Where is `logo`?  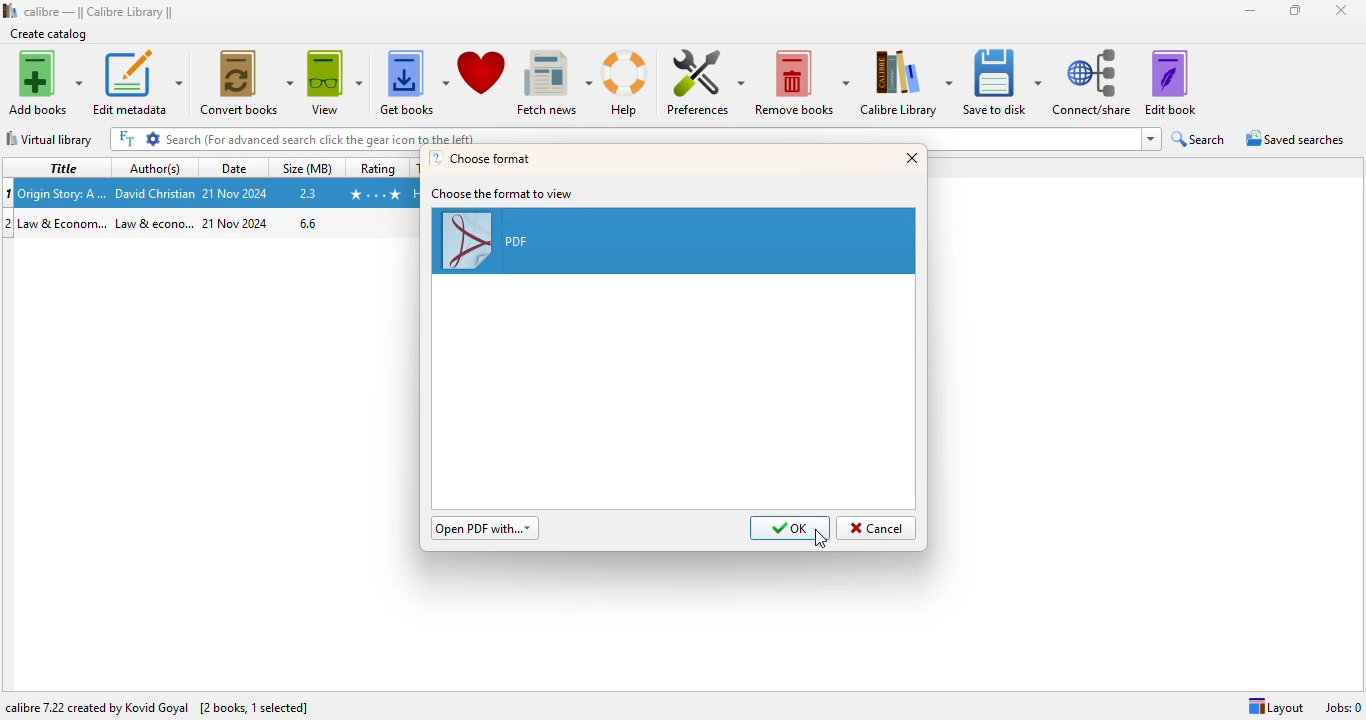 logo is located at coordinates (435, 158).